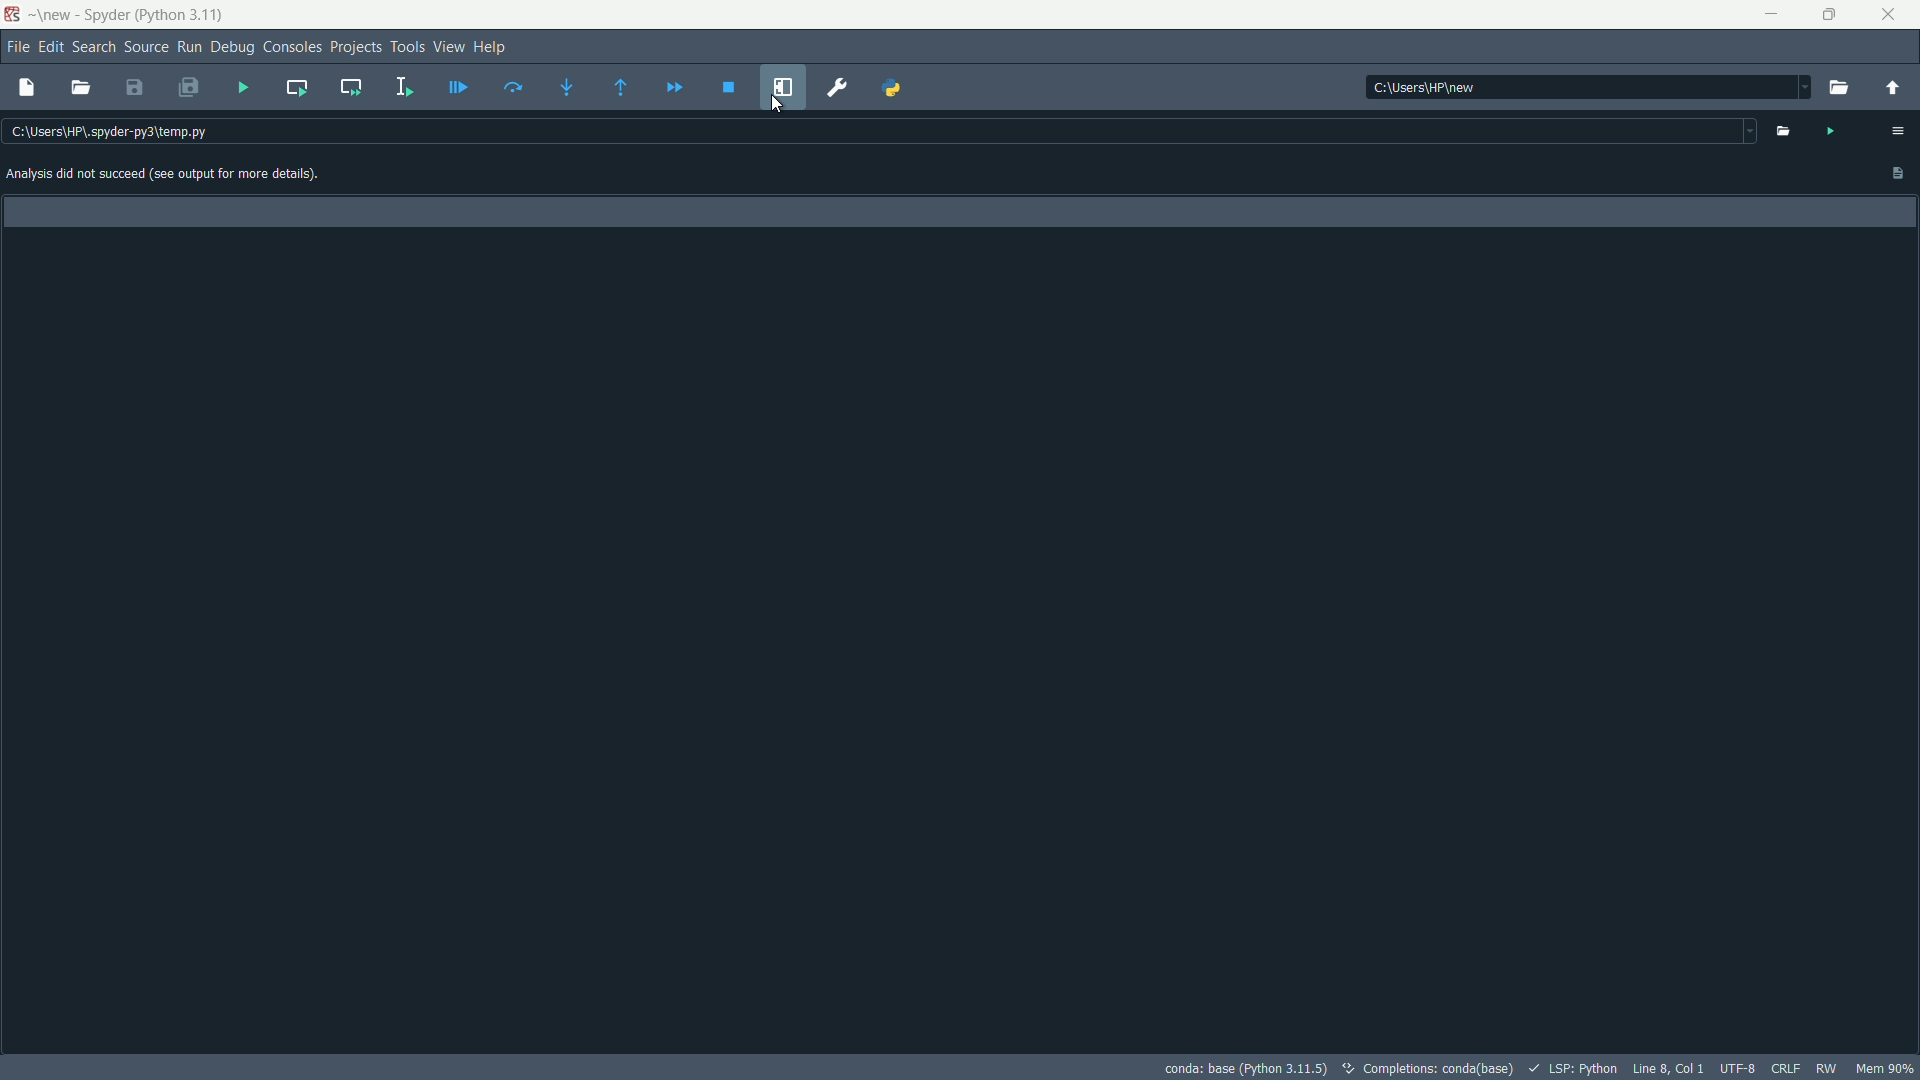  Describe the element at coordinates (93, 47) in the screenshot. I see `search menu` at that location.